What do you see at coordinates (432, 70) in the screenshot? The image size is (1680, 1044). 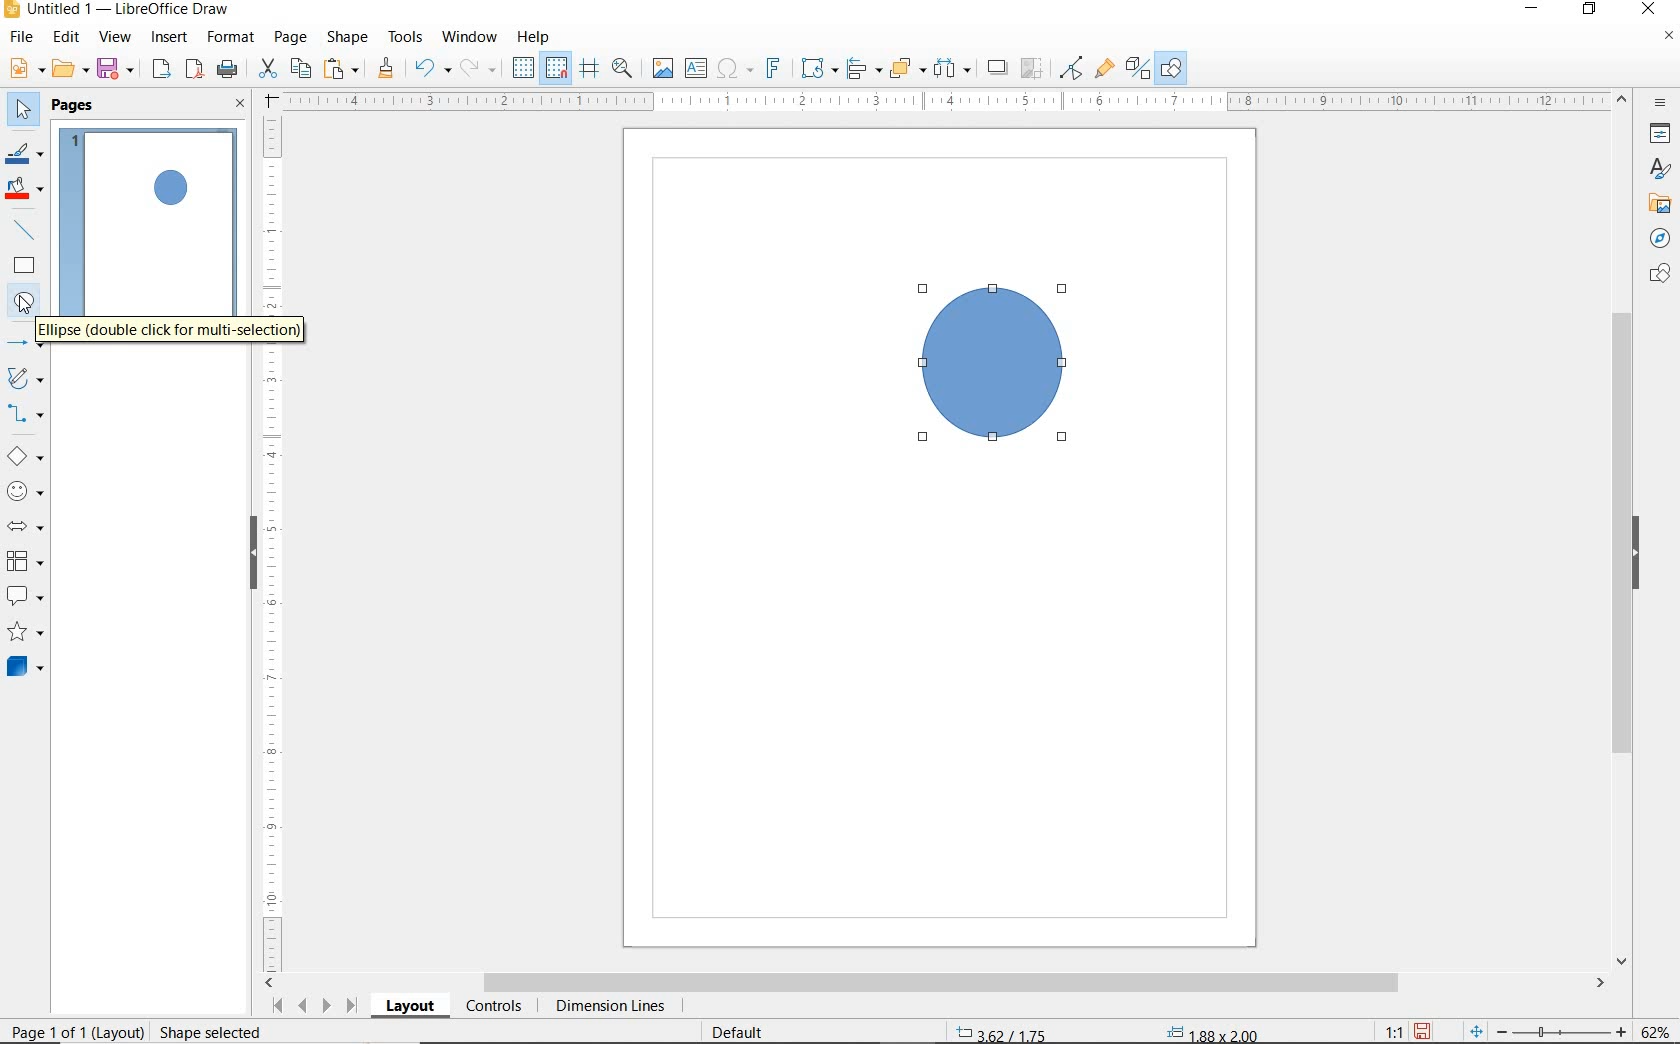 I see `UNDO` at bounding box center [432, 70].